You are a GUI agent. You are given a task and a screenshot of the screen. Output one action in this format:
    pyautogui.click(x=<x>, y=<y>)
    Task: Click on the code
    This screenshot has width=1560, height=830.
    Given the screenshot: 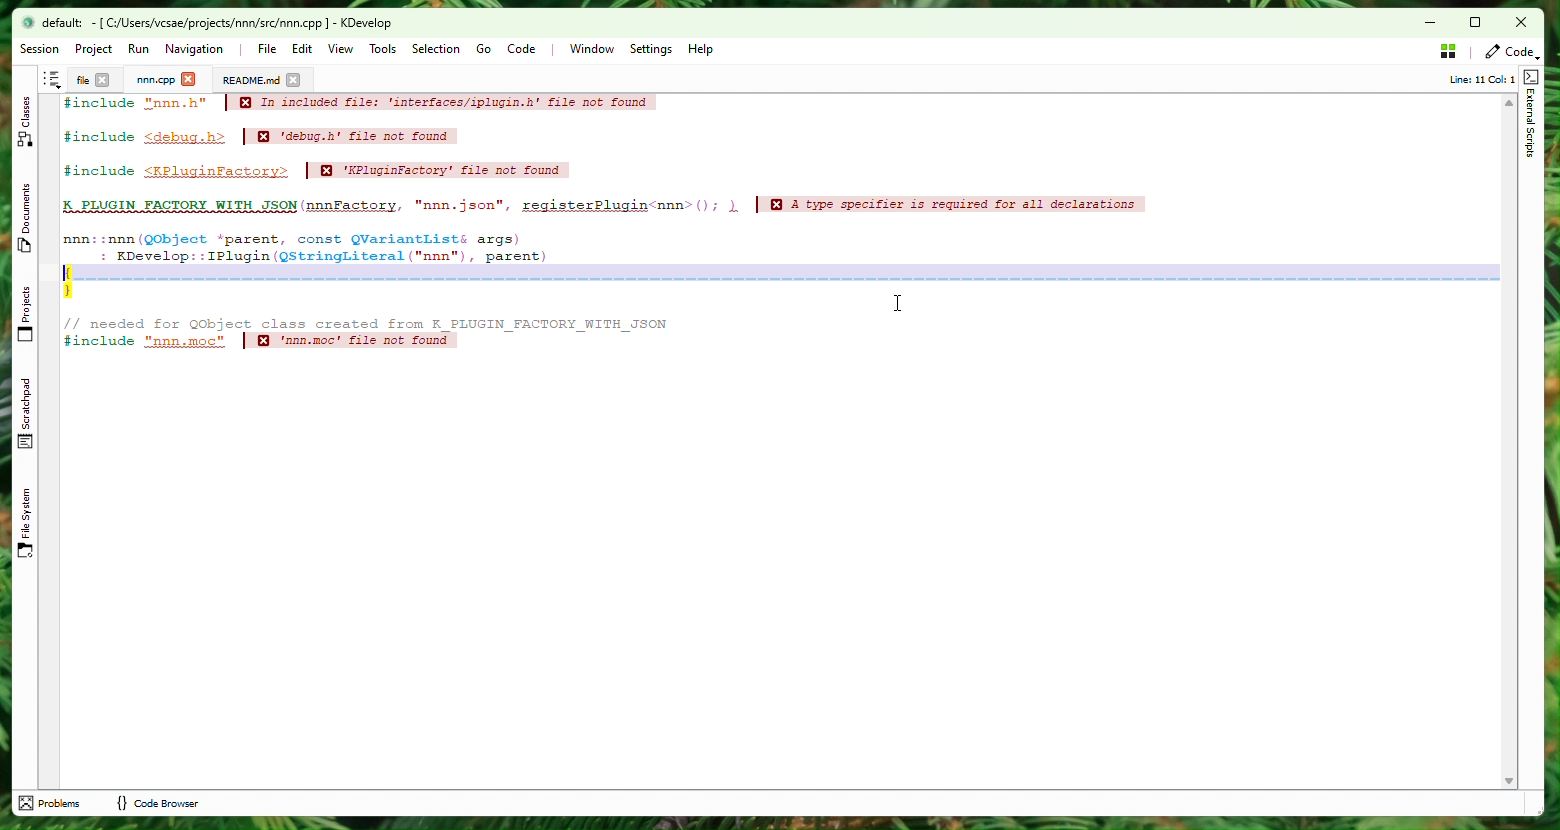 What is the action you would take?
    pyautogui.click(x=374, y=339)
    